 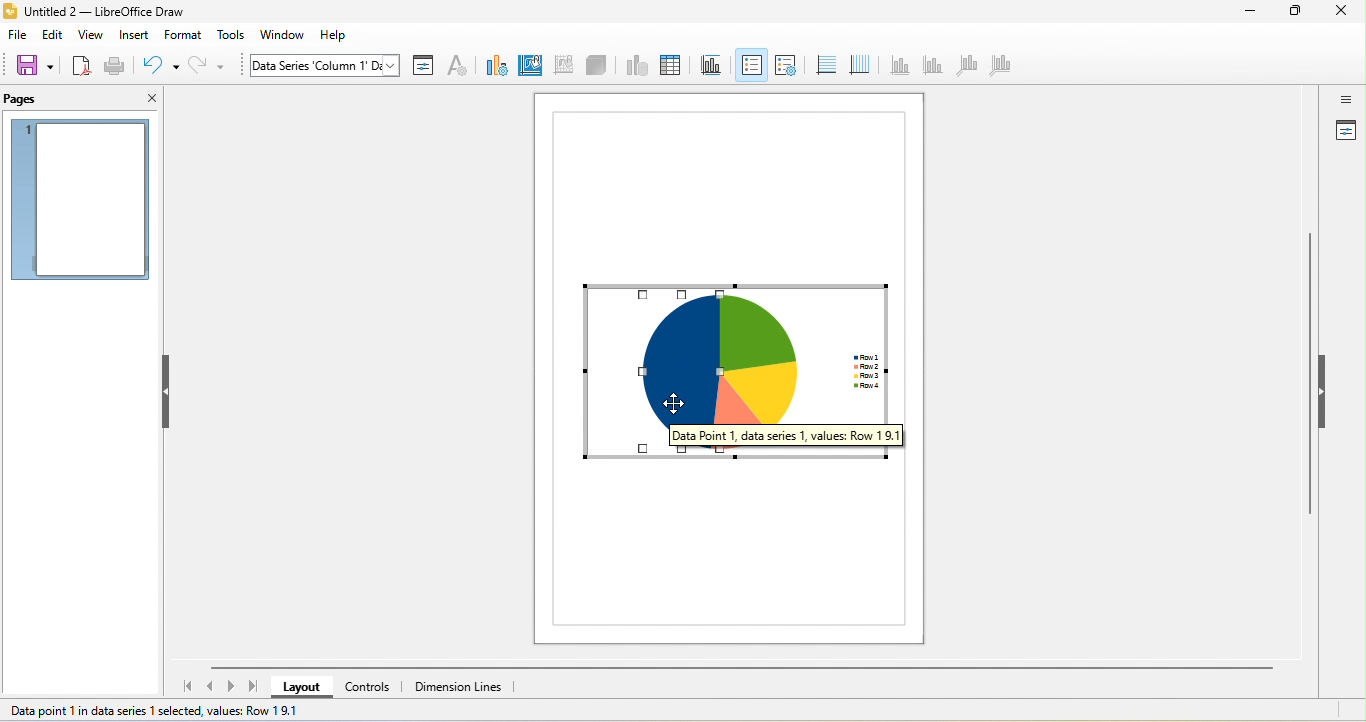 What do you see at coordinates (301, 686) in the screenshot?
I see `layout` at bounding box center [301, 686].